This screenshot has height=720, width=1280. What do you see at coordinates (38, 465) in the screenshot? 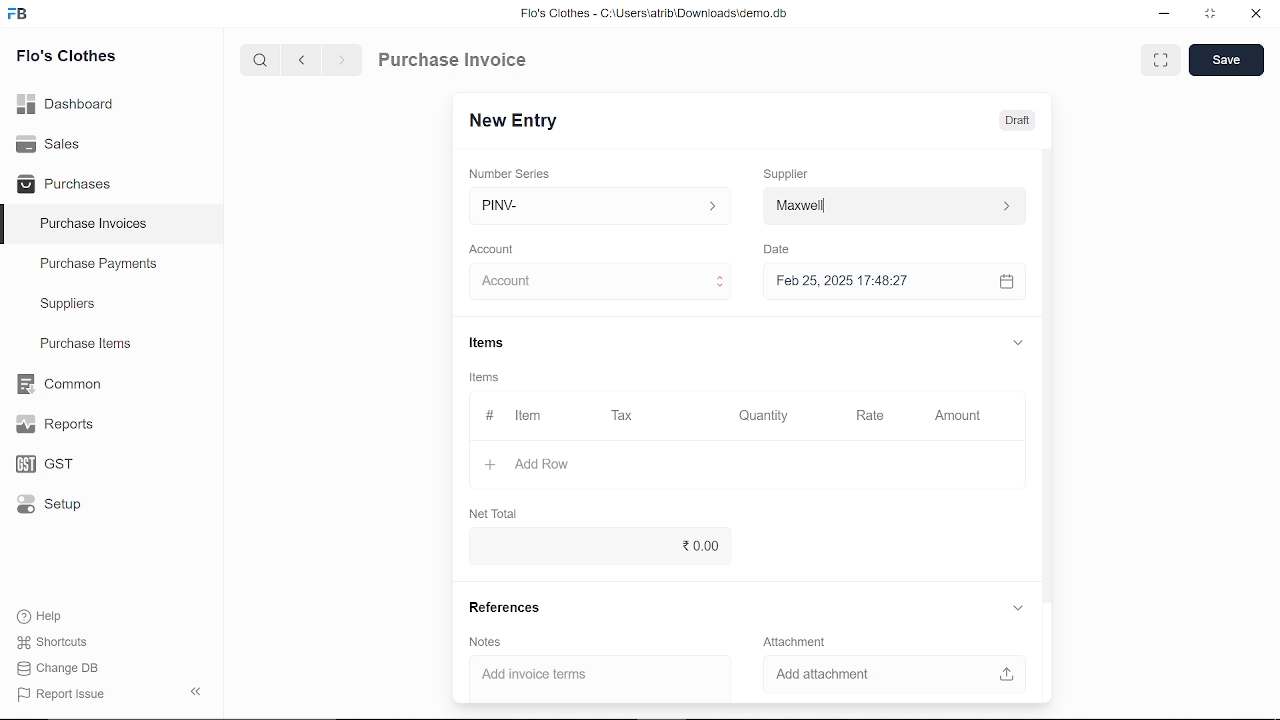
I see `GST` at bounding box center [38, 465].